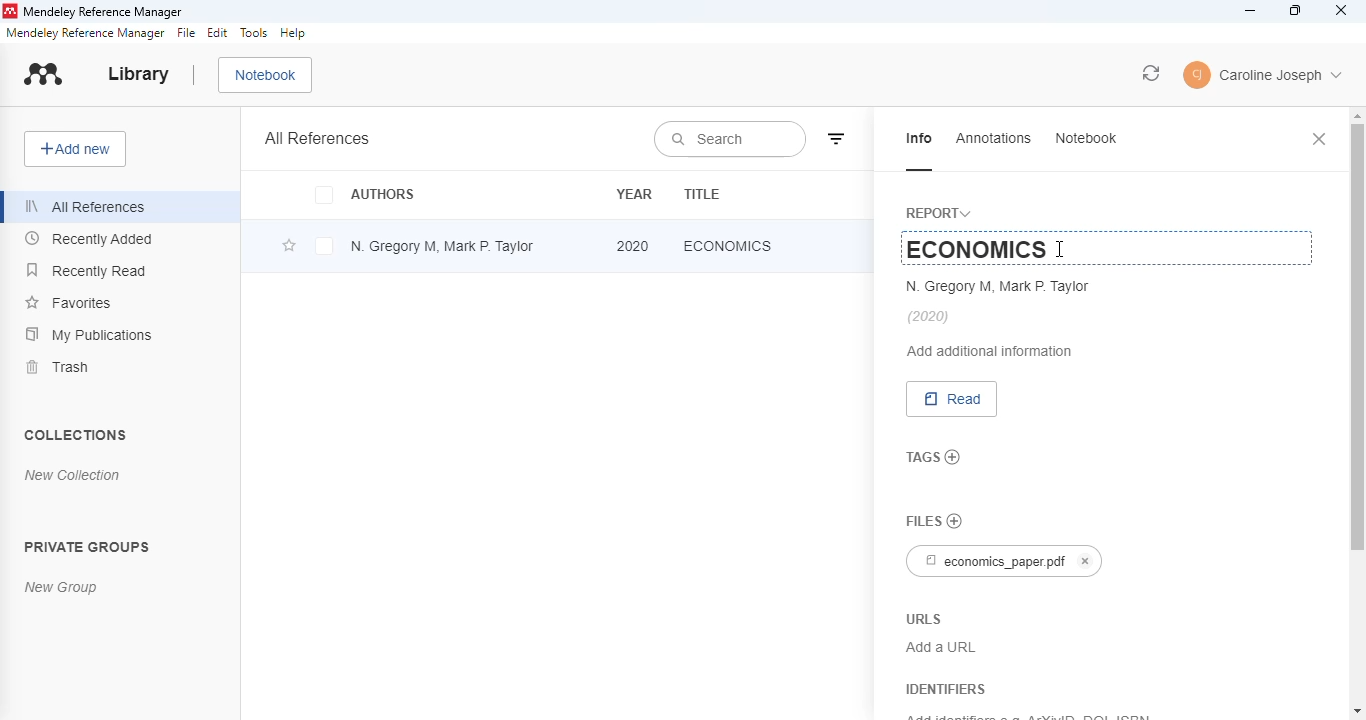 This screenshot has height=720, width=1366. What do you see at coordinates (317, 137) in the screenshot?
I see `all references` at bounding box center [317, 137].